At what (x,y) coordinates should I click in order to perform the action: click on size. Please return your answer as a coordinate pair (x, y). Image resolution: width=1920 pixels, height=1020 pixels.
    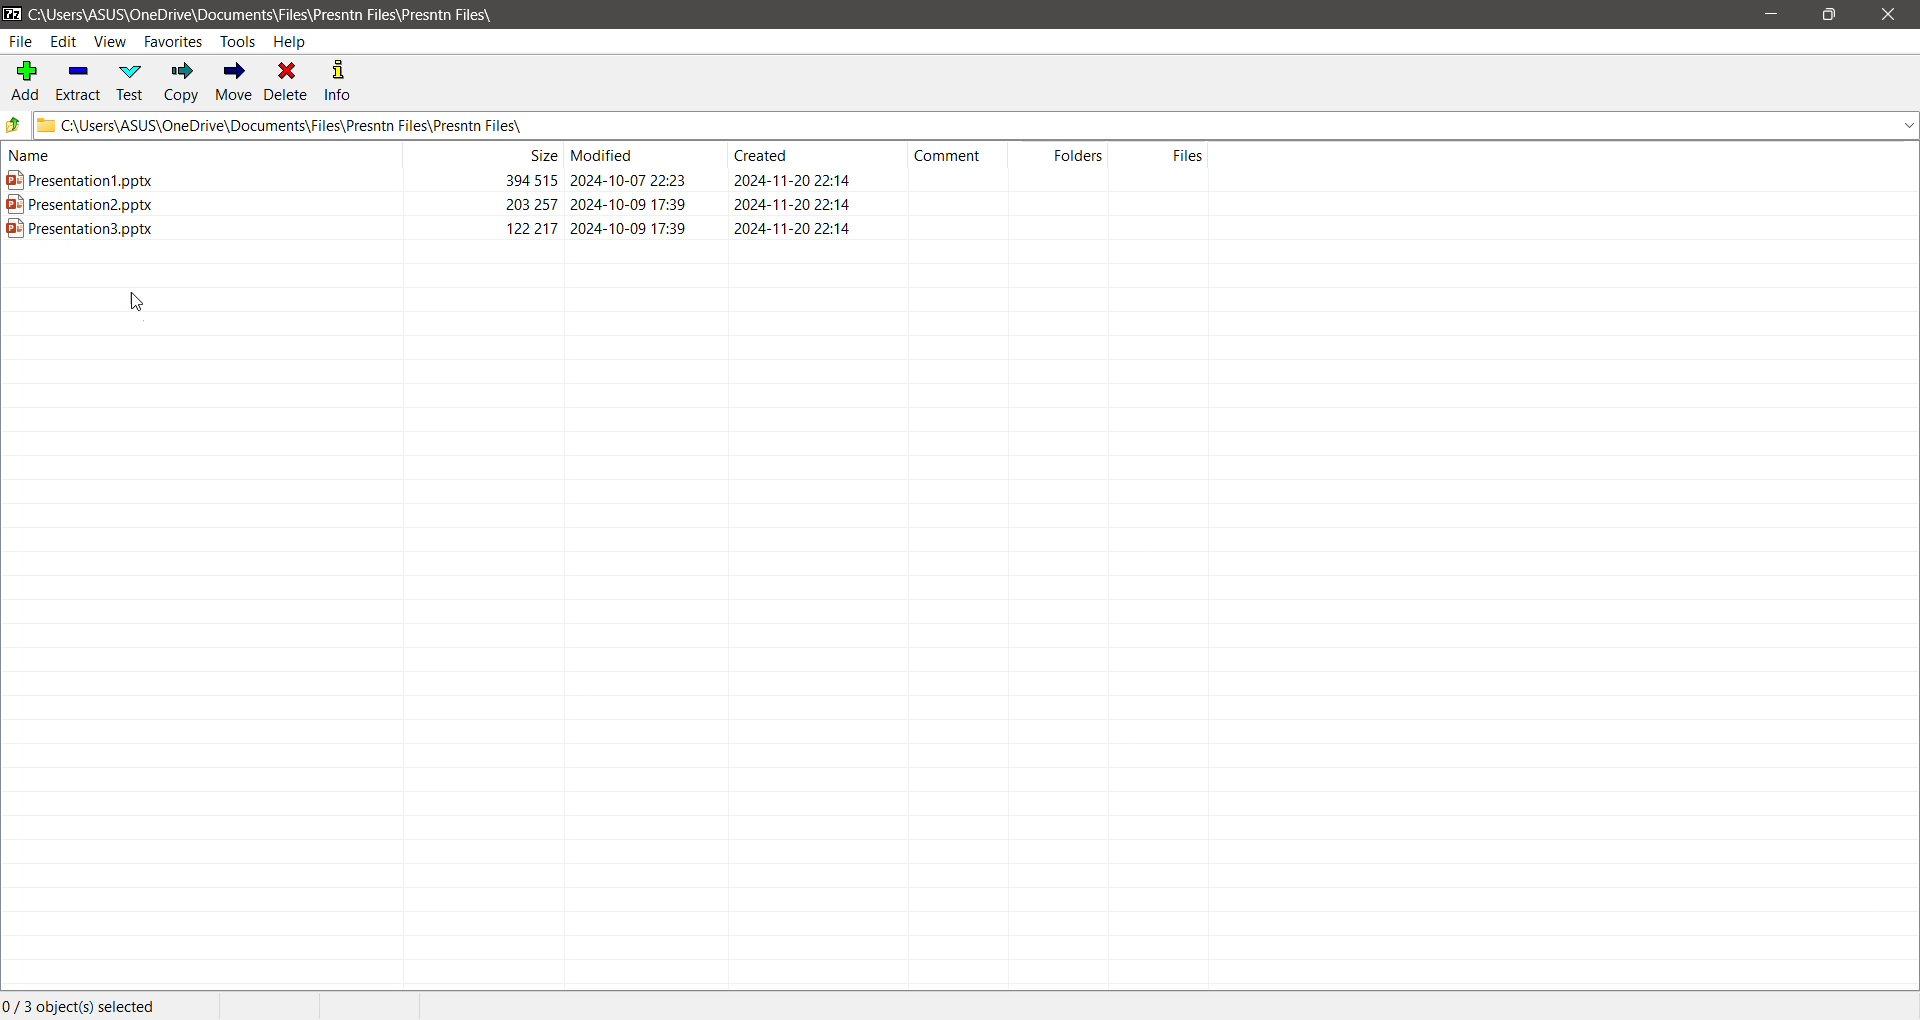
    Looking at the image, I should click on (531, 227).